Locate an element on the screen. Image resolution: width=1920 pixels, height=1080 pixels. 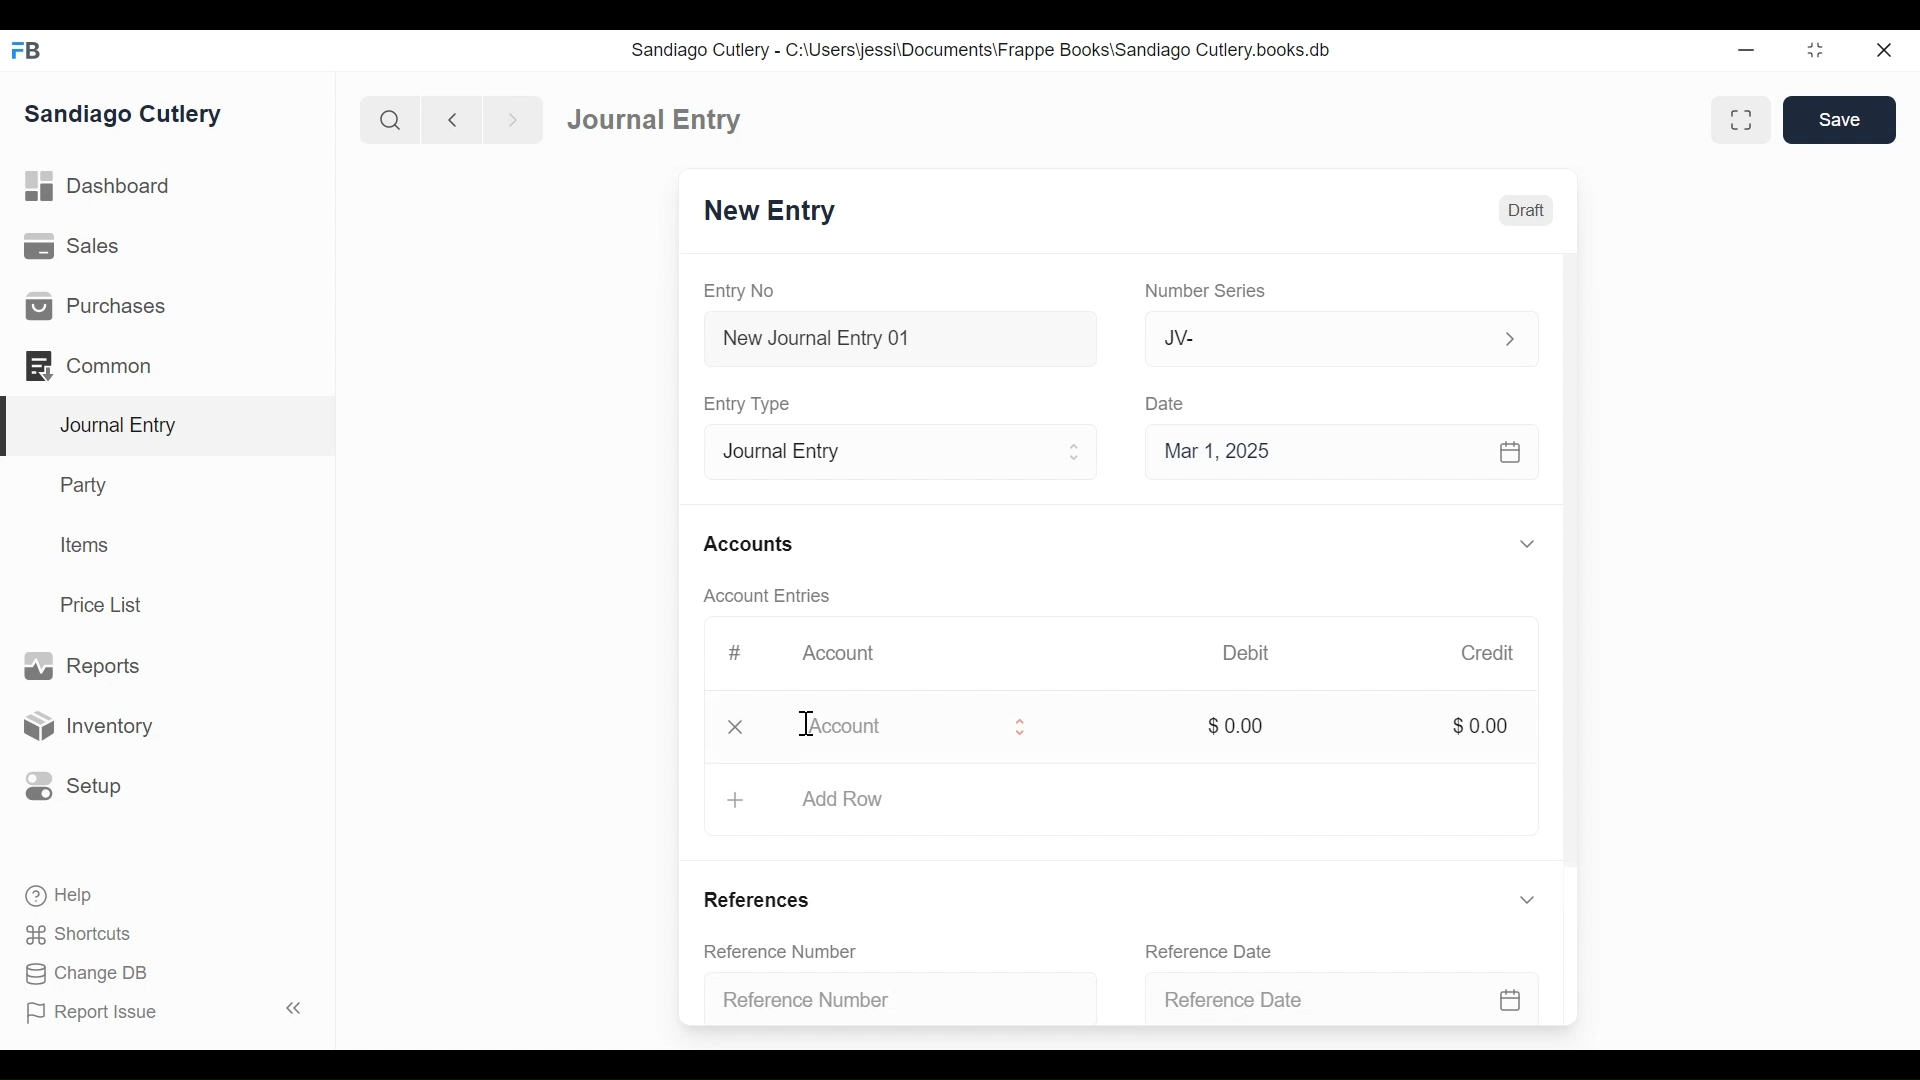
Save is located at coordinates (1840, 119).